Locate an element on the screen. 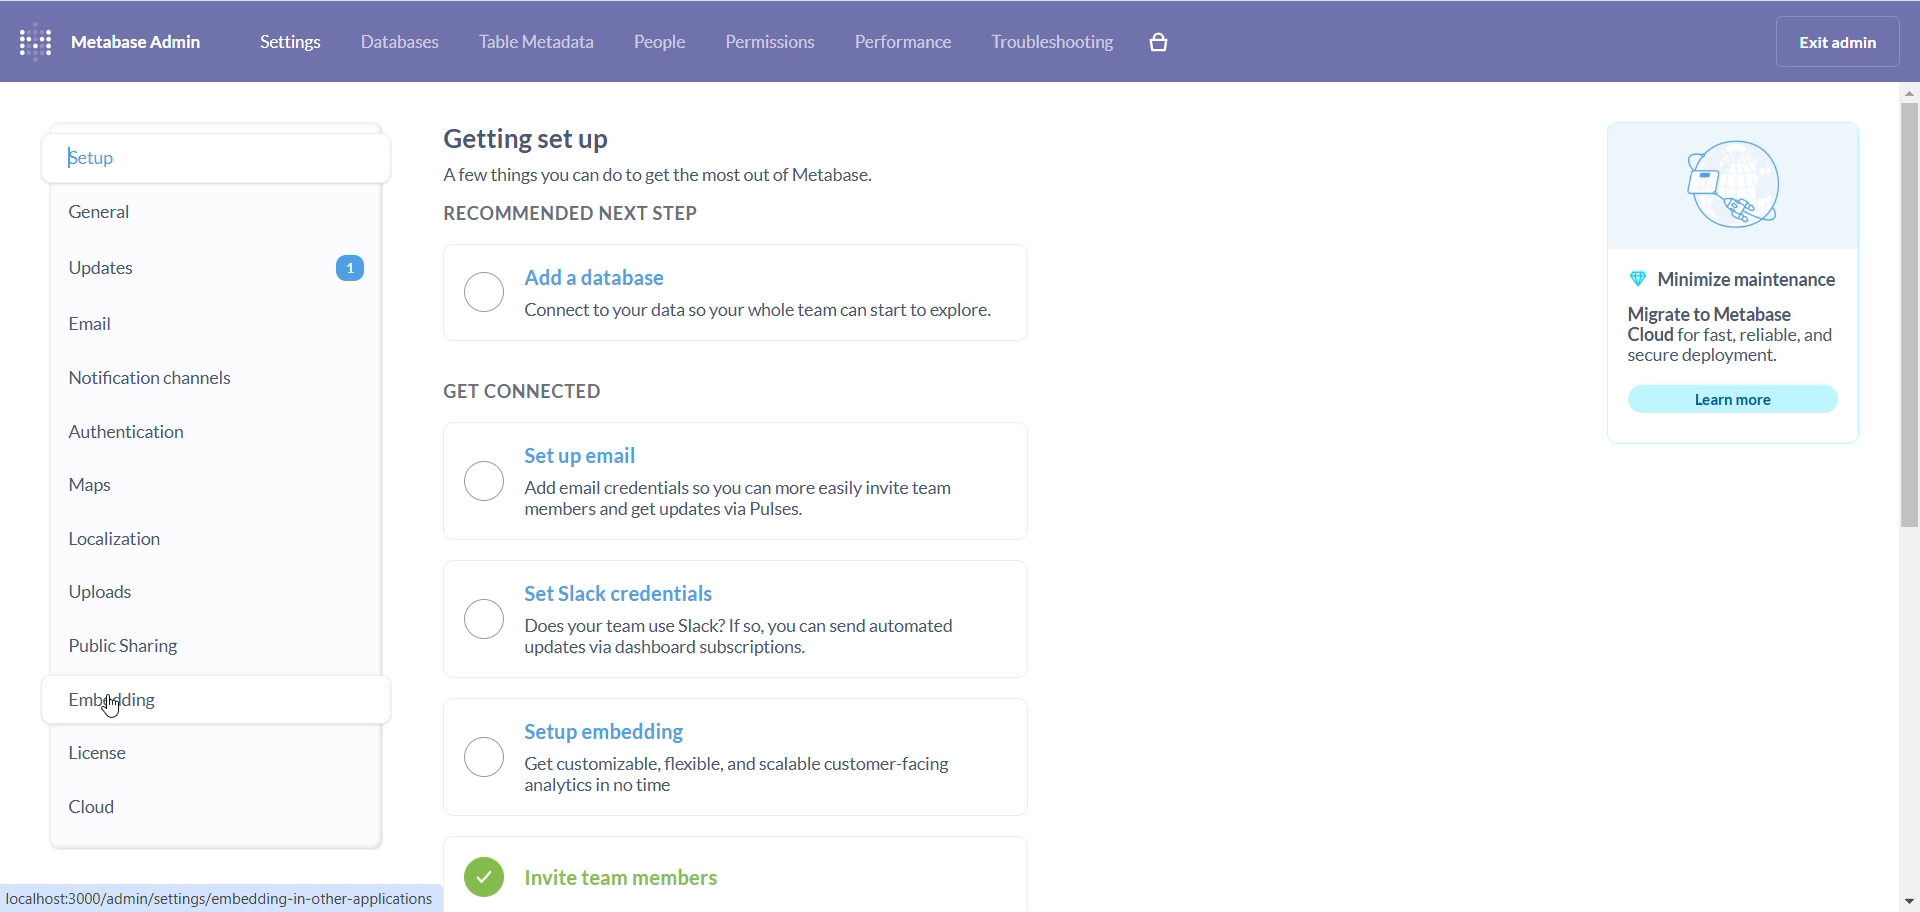  localhost:3000/admin/settings/embedding-in-other-applications is located at coordinates (220, 897).